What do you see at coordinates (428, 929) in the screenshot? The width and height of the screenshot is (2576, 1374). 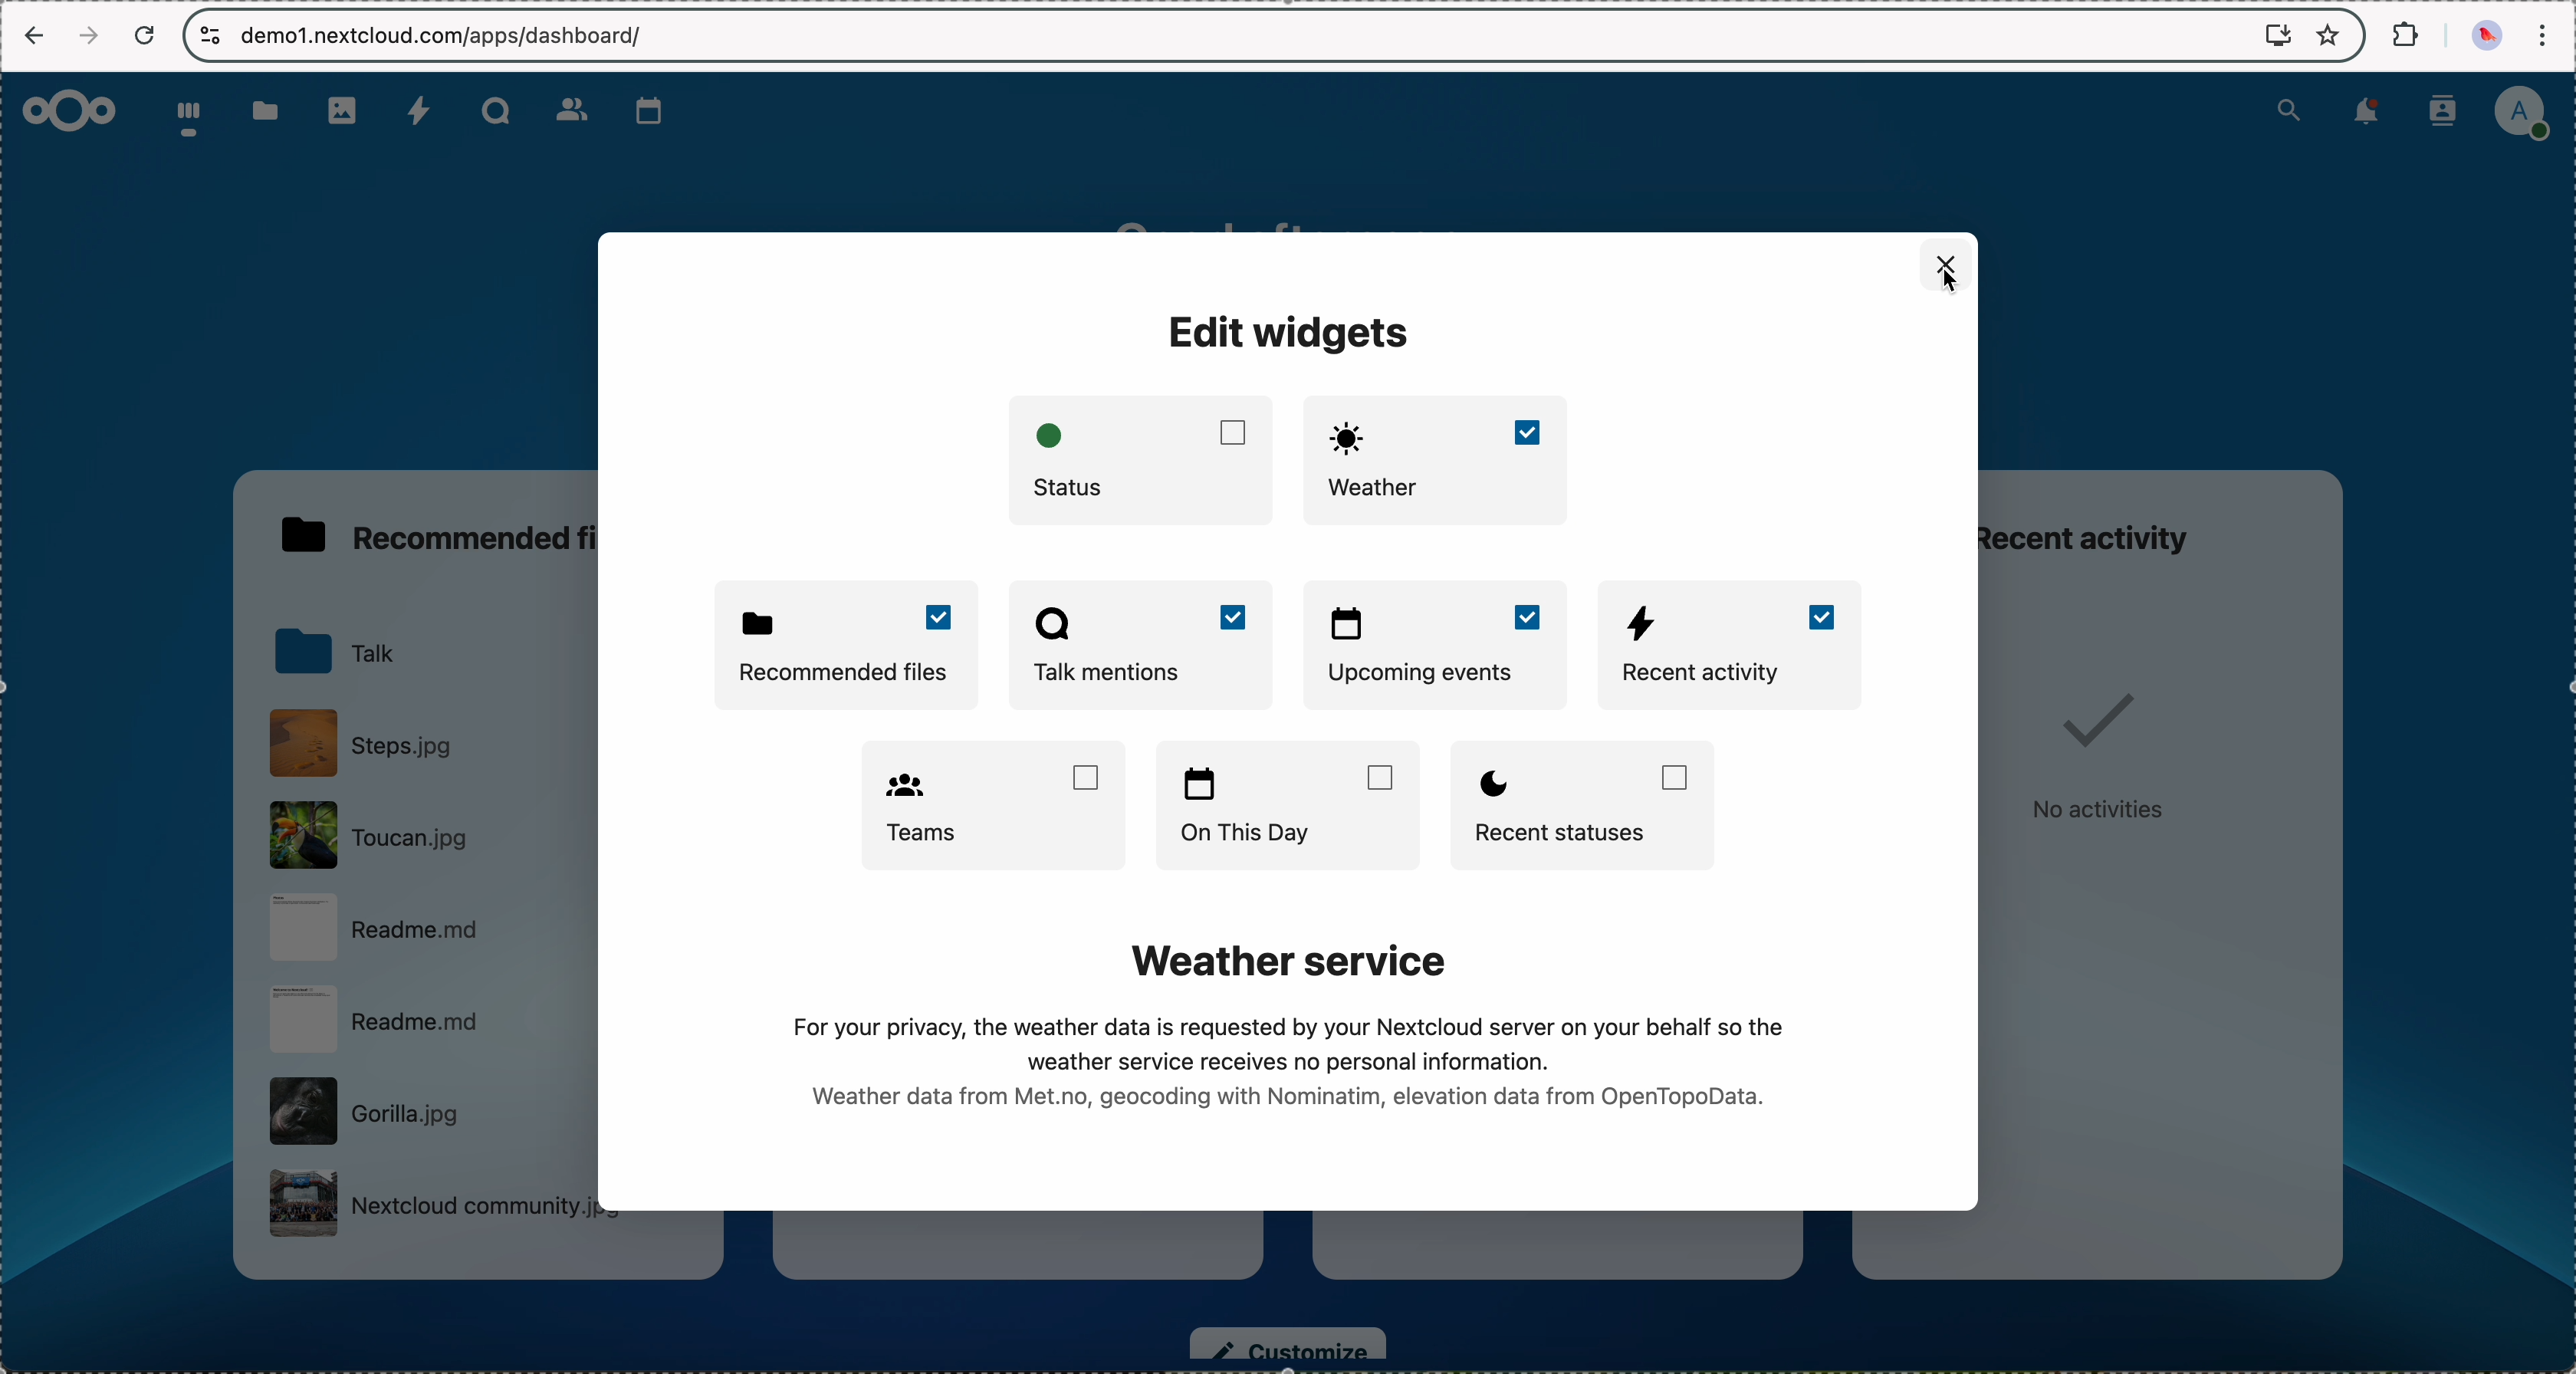 I see `file` at bounding box center [428, 929].